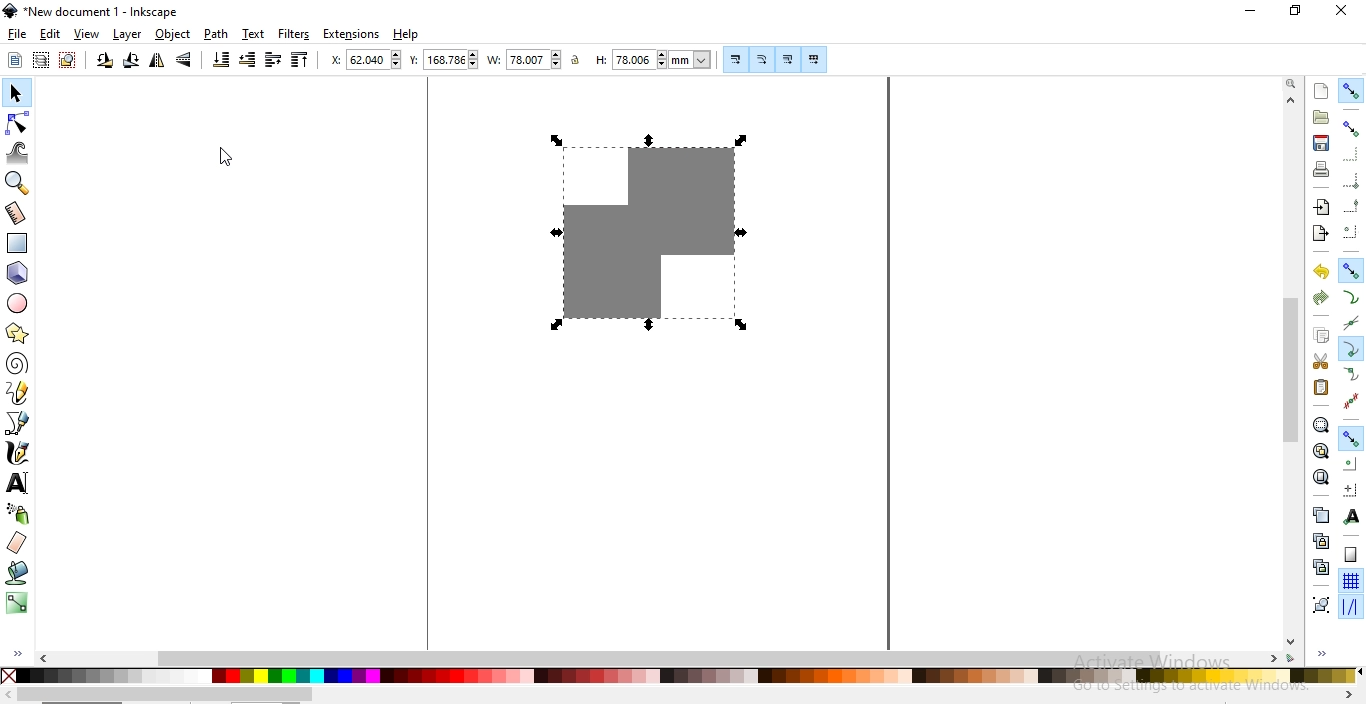  What do you see at coordinates (70, 60) in the screenshot?
I see `deselect selected objects or nodes` at bounding box center [70, 60].